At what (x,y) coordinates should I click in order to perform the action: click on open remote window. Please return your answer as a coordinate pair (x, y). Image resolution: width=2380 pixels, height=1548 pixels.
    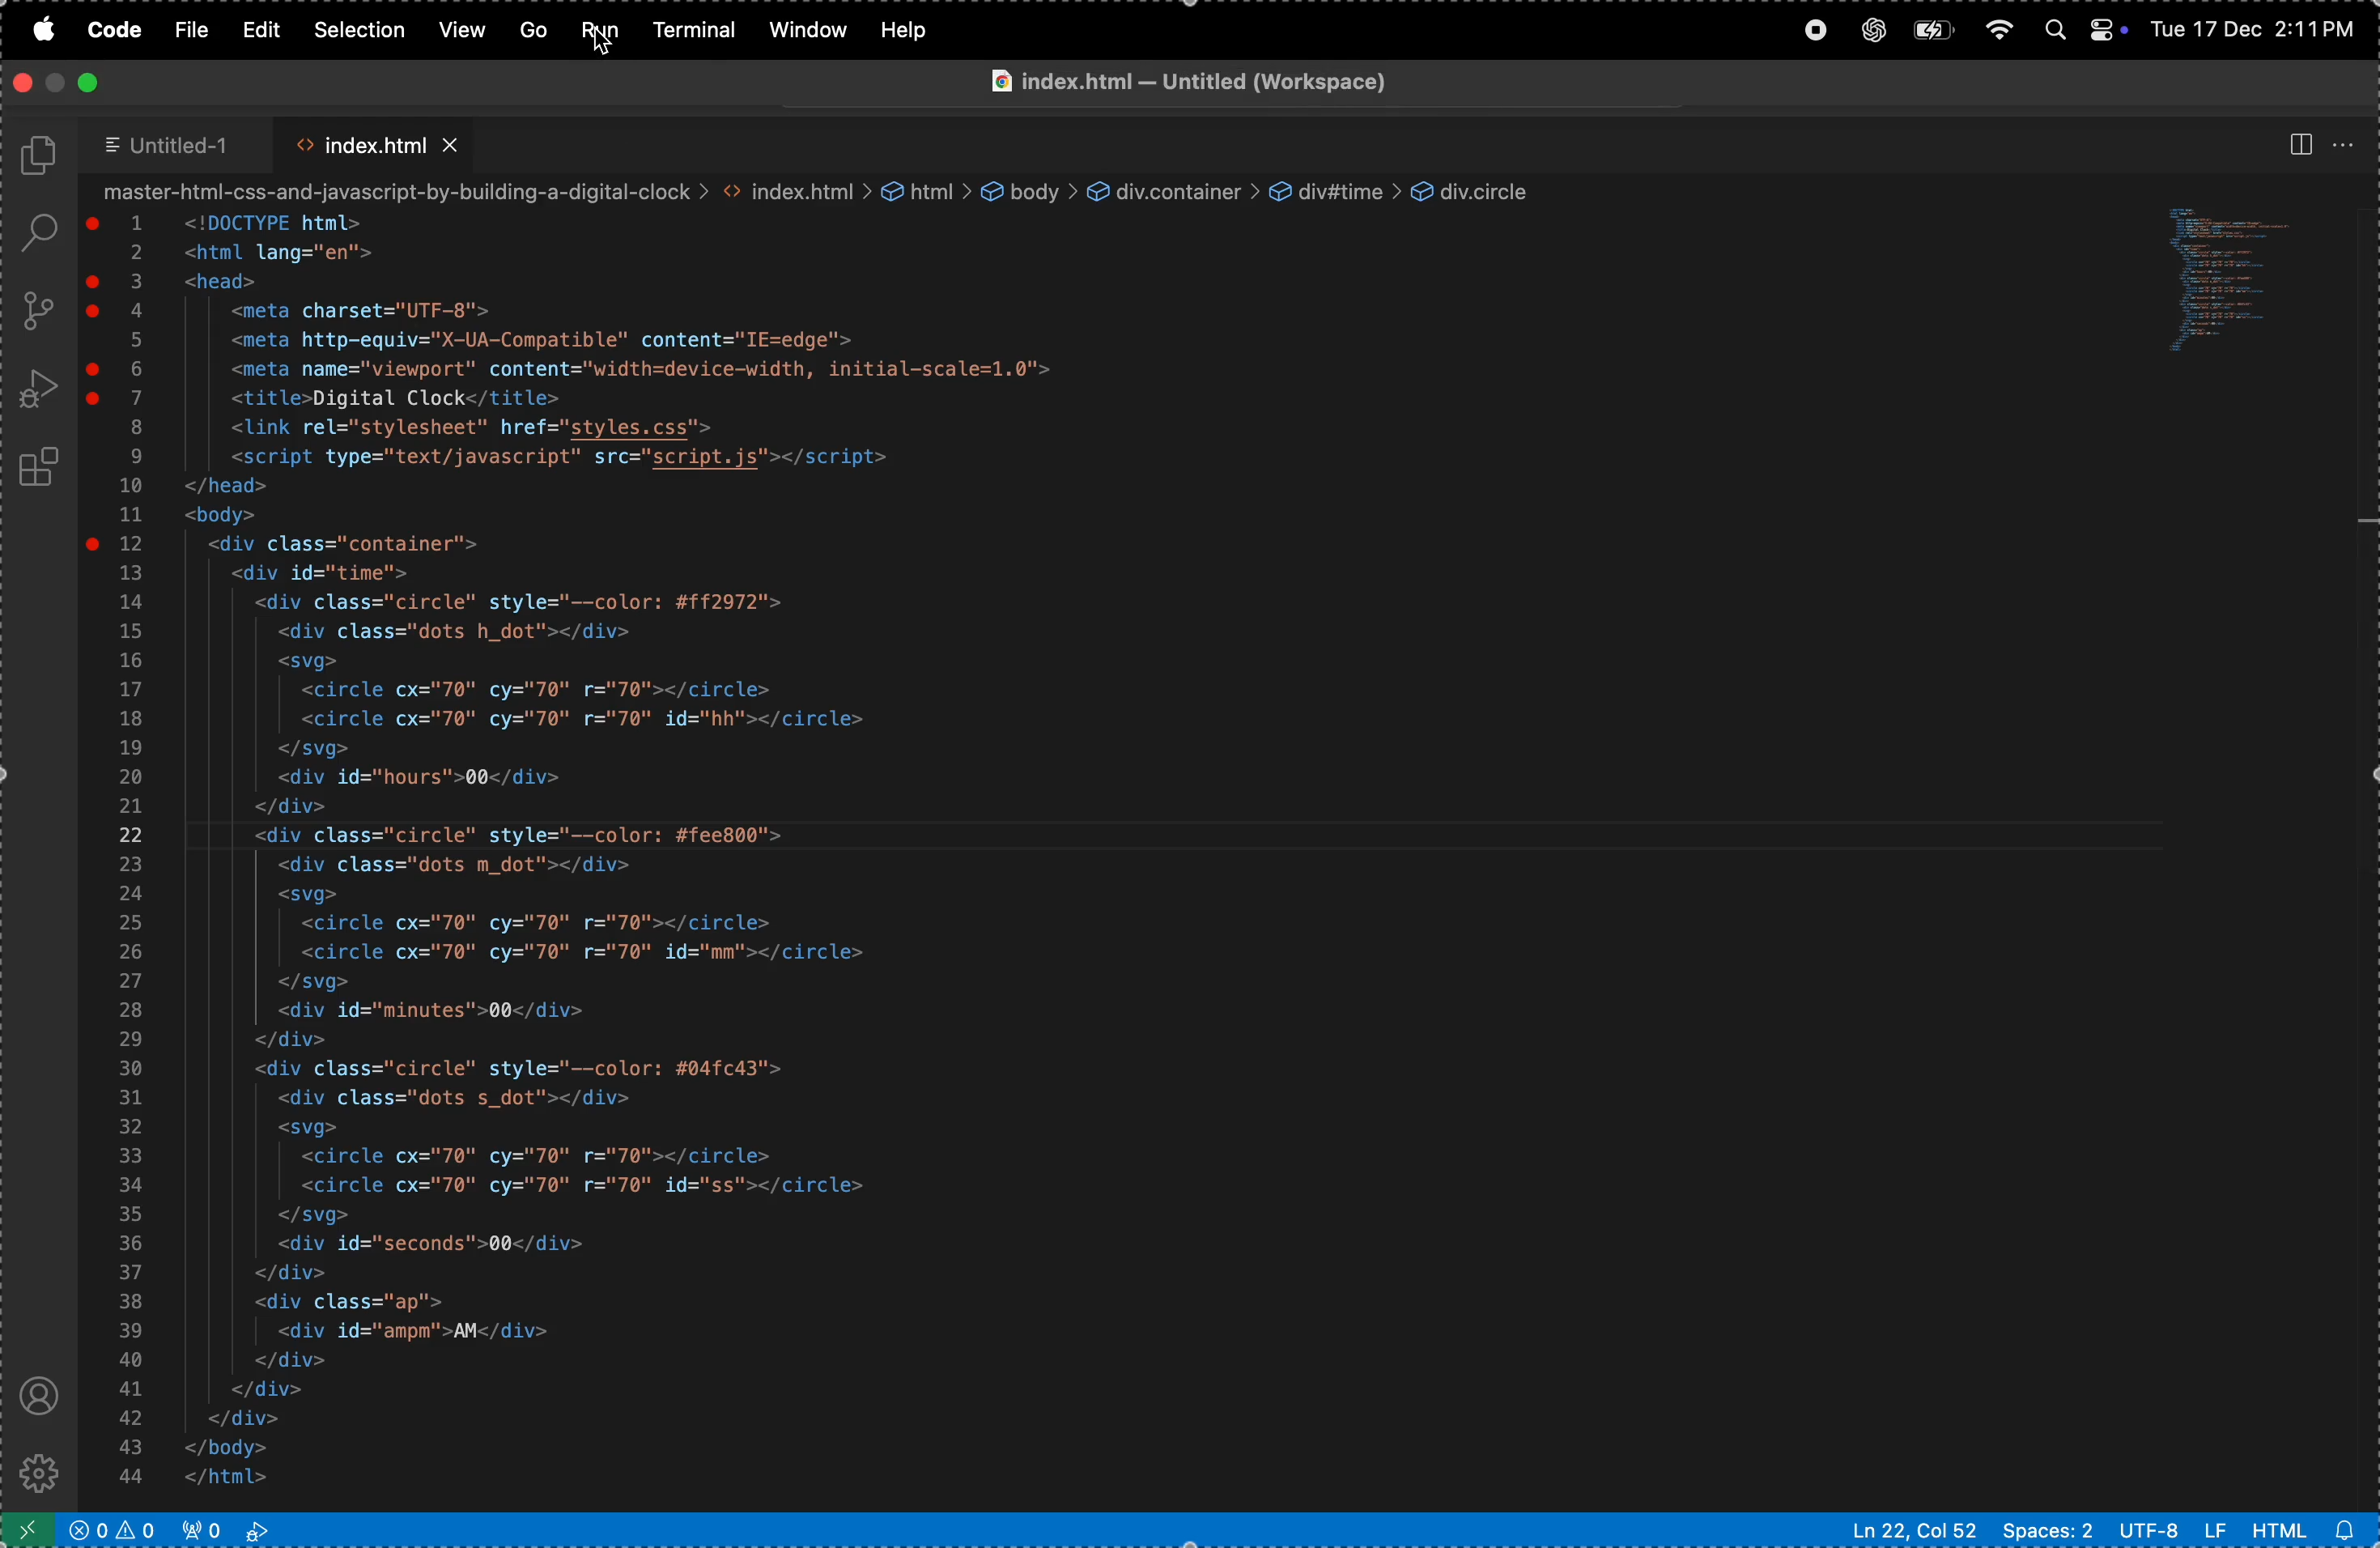
    Looking at the image, I should click on (33, 1528).